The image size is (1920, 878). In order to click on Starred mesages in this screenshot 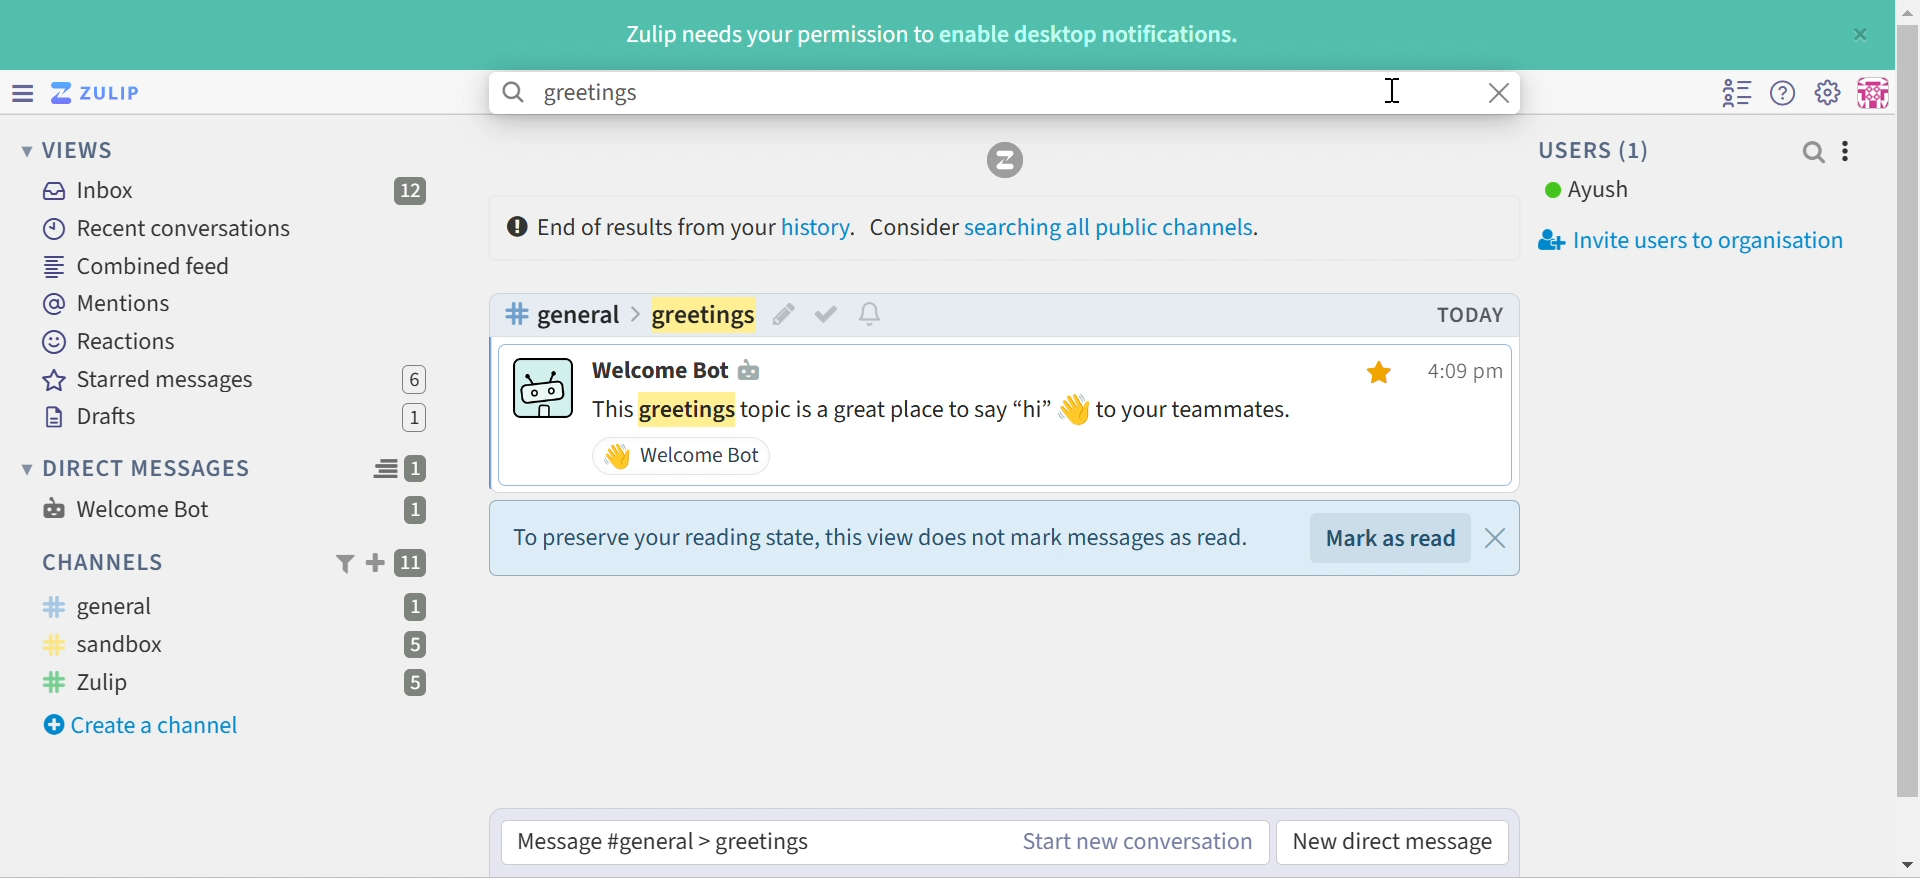, I will do `click(155, 381)`.